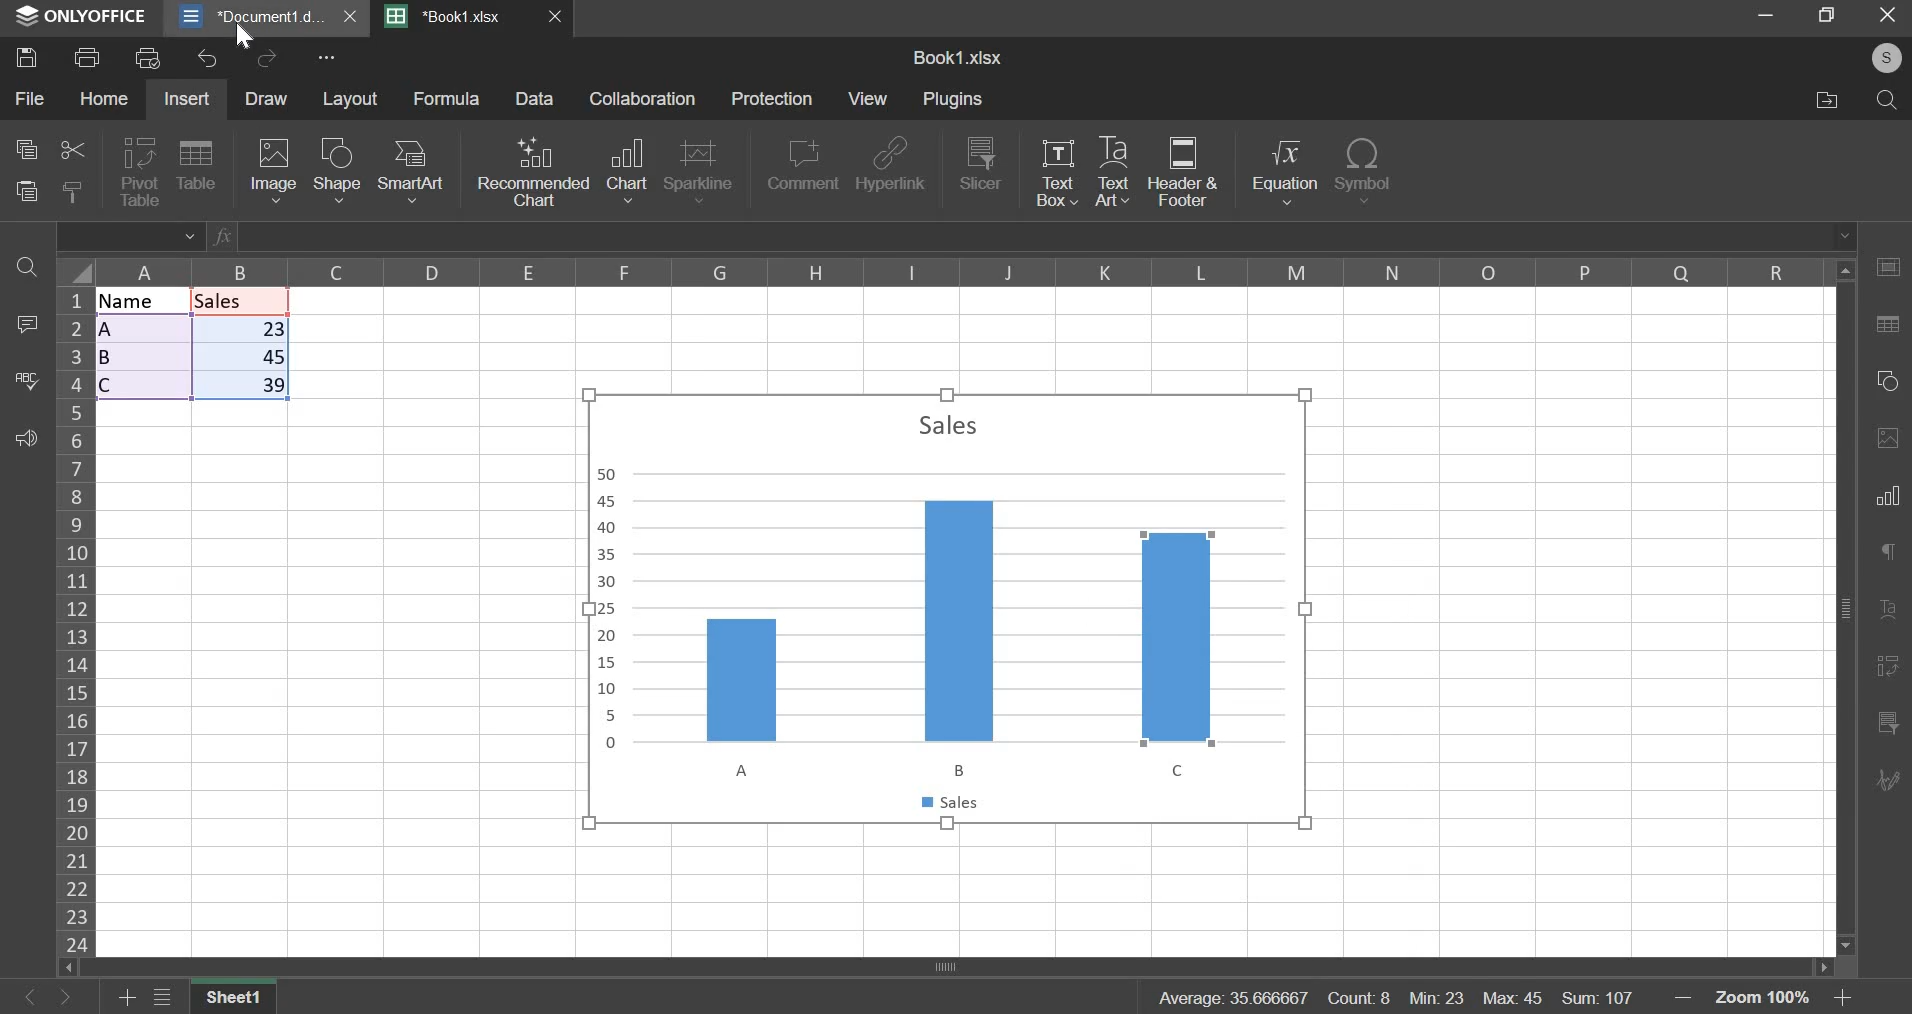 The width and height of the screenshot is (1912, 1014). Describe the element at coordinates (802, 168) in the screenshot. I see `comment` at that location.